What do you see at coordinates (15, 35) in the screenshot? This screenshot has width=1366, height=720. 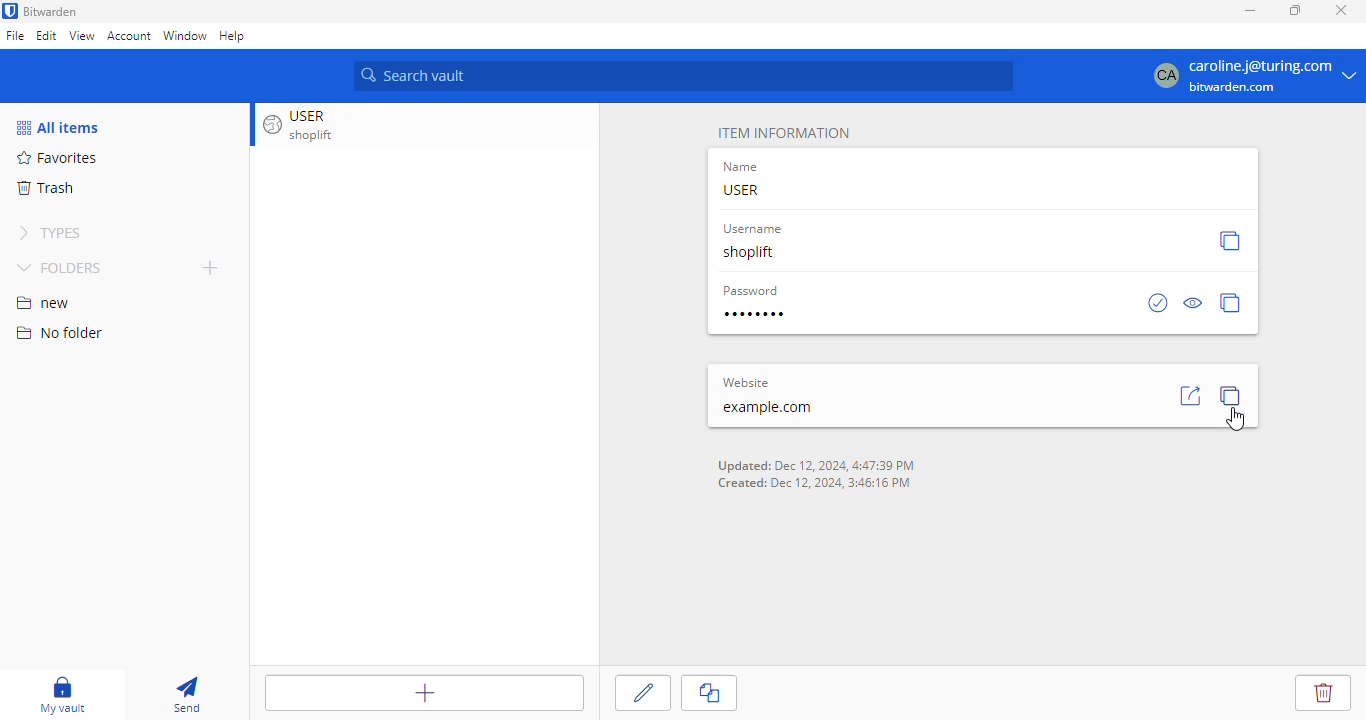 I see `file` at bounding box center [15, 35].